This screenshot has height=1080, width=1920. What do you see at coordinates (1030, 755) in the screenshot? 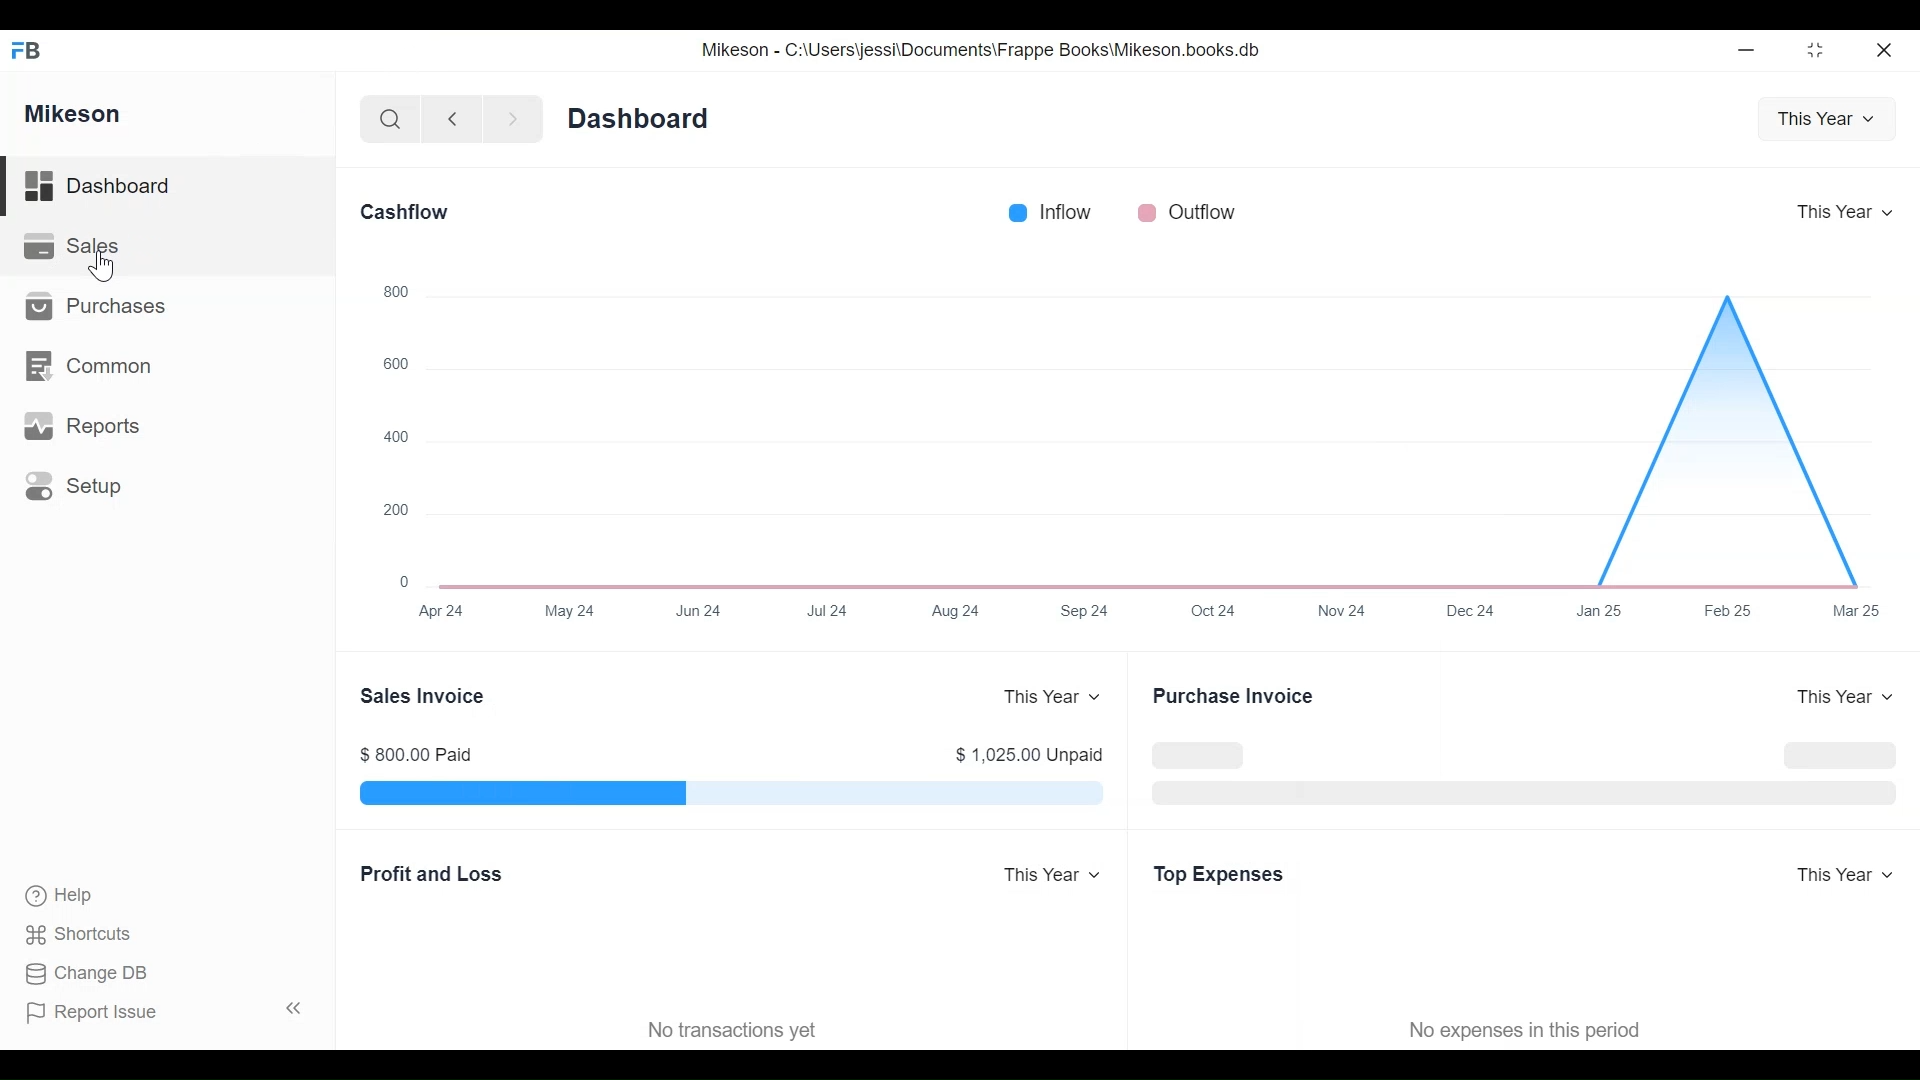
I see `$1,025.00 Unpaid` at bounding box center [1030, 755].